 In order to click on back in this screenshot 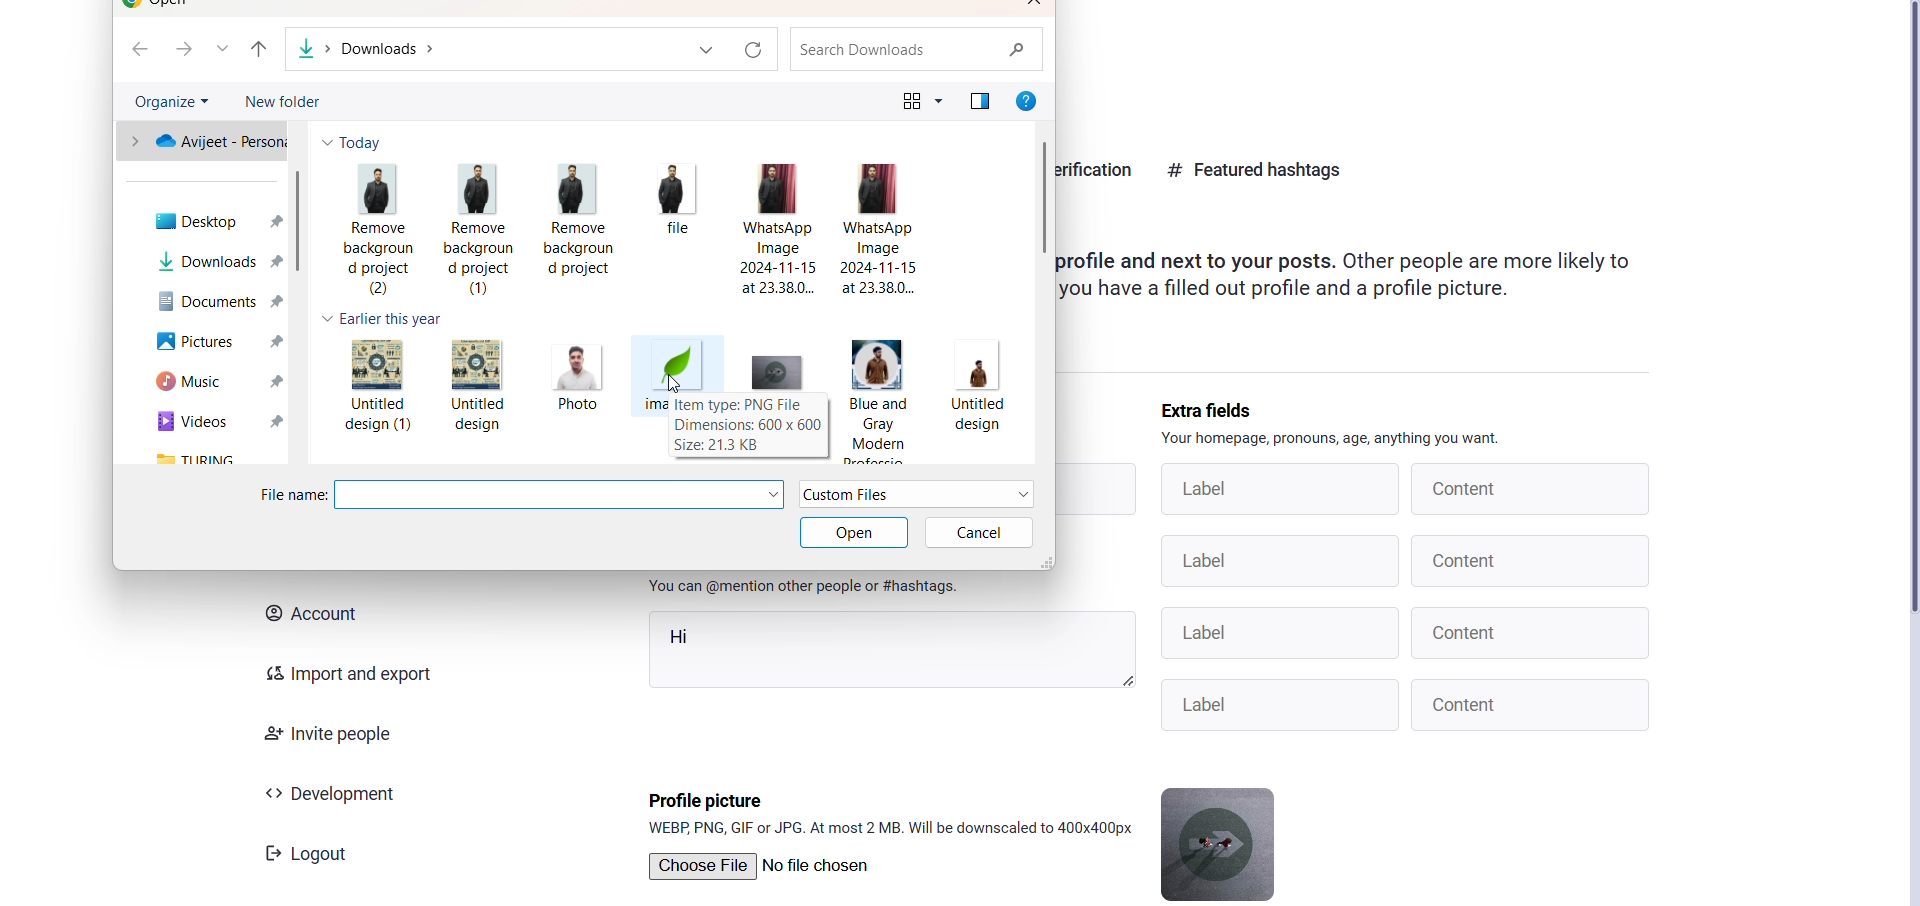, I will do `click(138, 49)`.